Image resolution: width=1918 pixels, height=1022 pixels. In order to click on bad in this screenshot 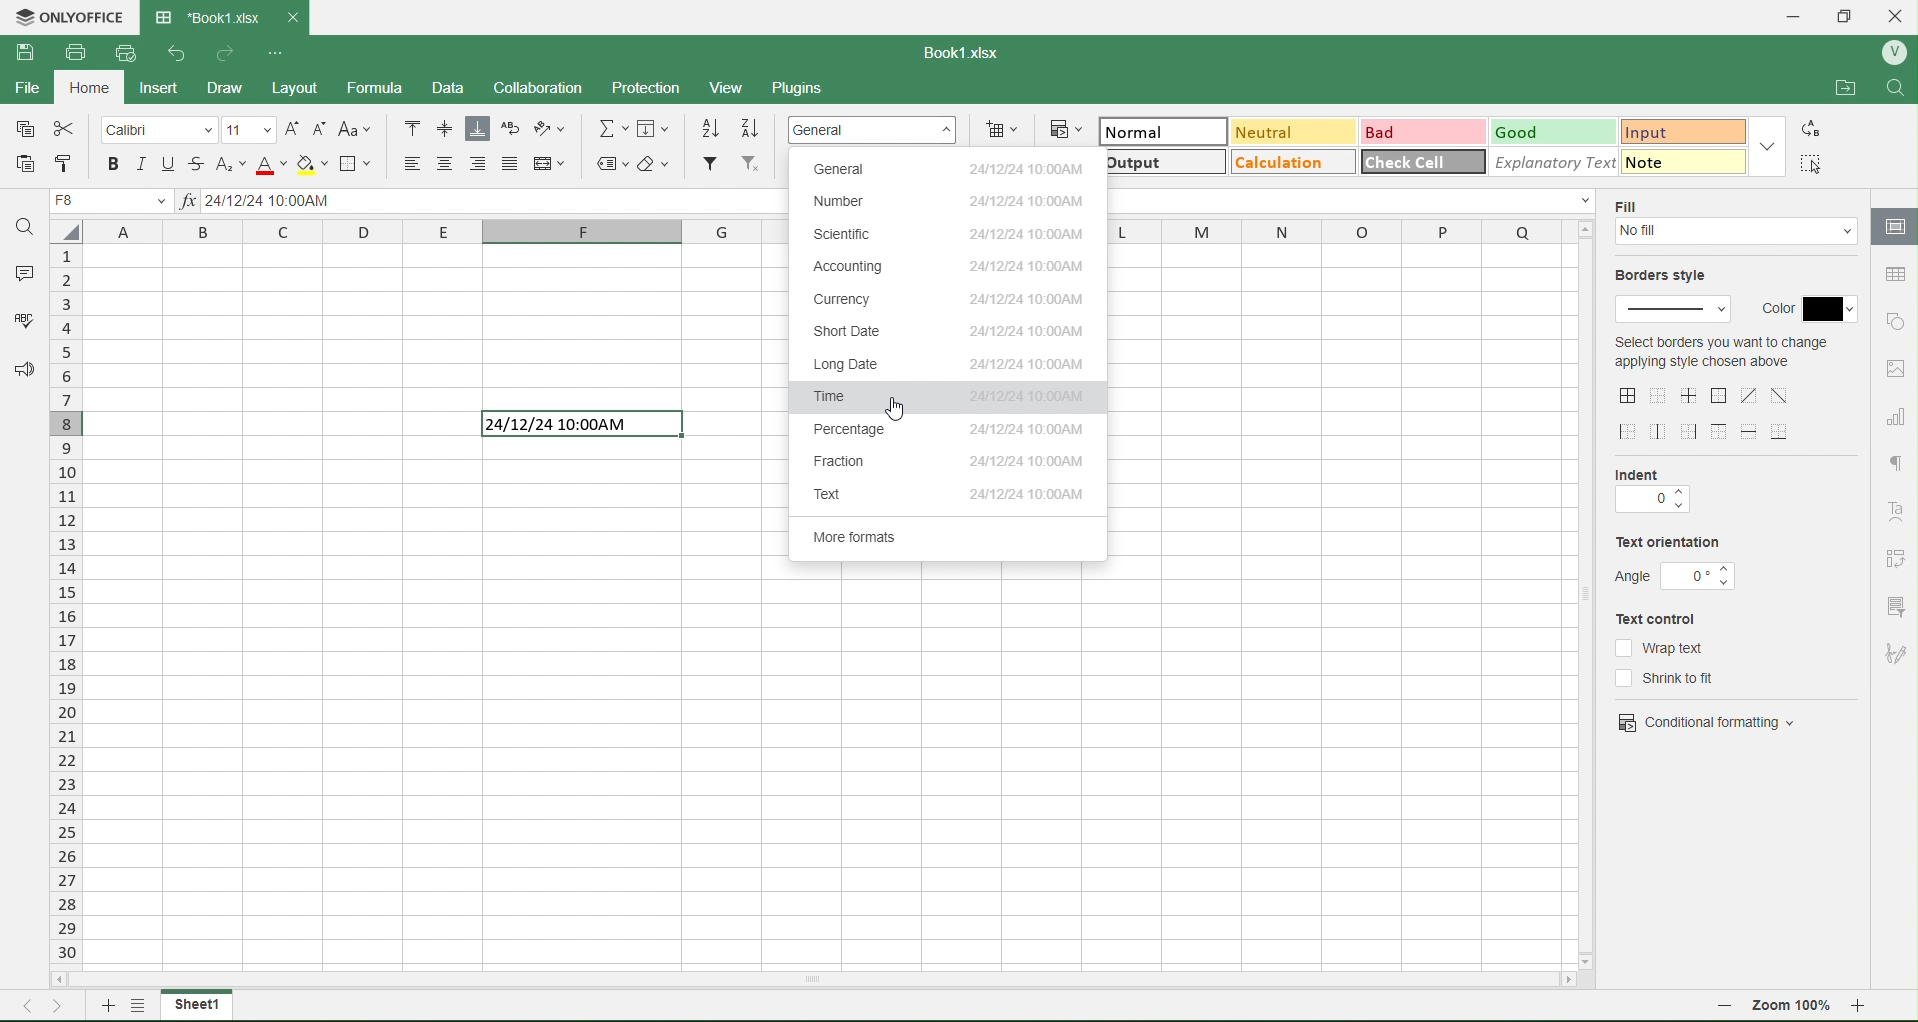, I will do `click(1385, 131)`.